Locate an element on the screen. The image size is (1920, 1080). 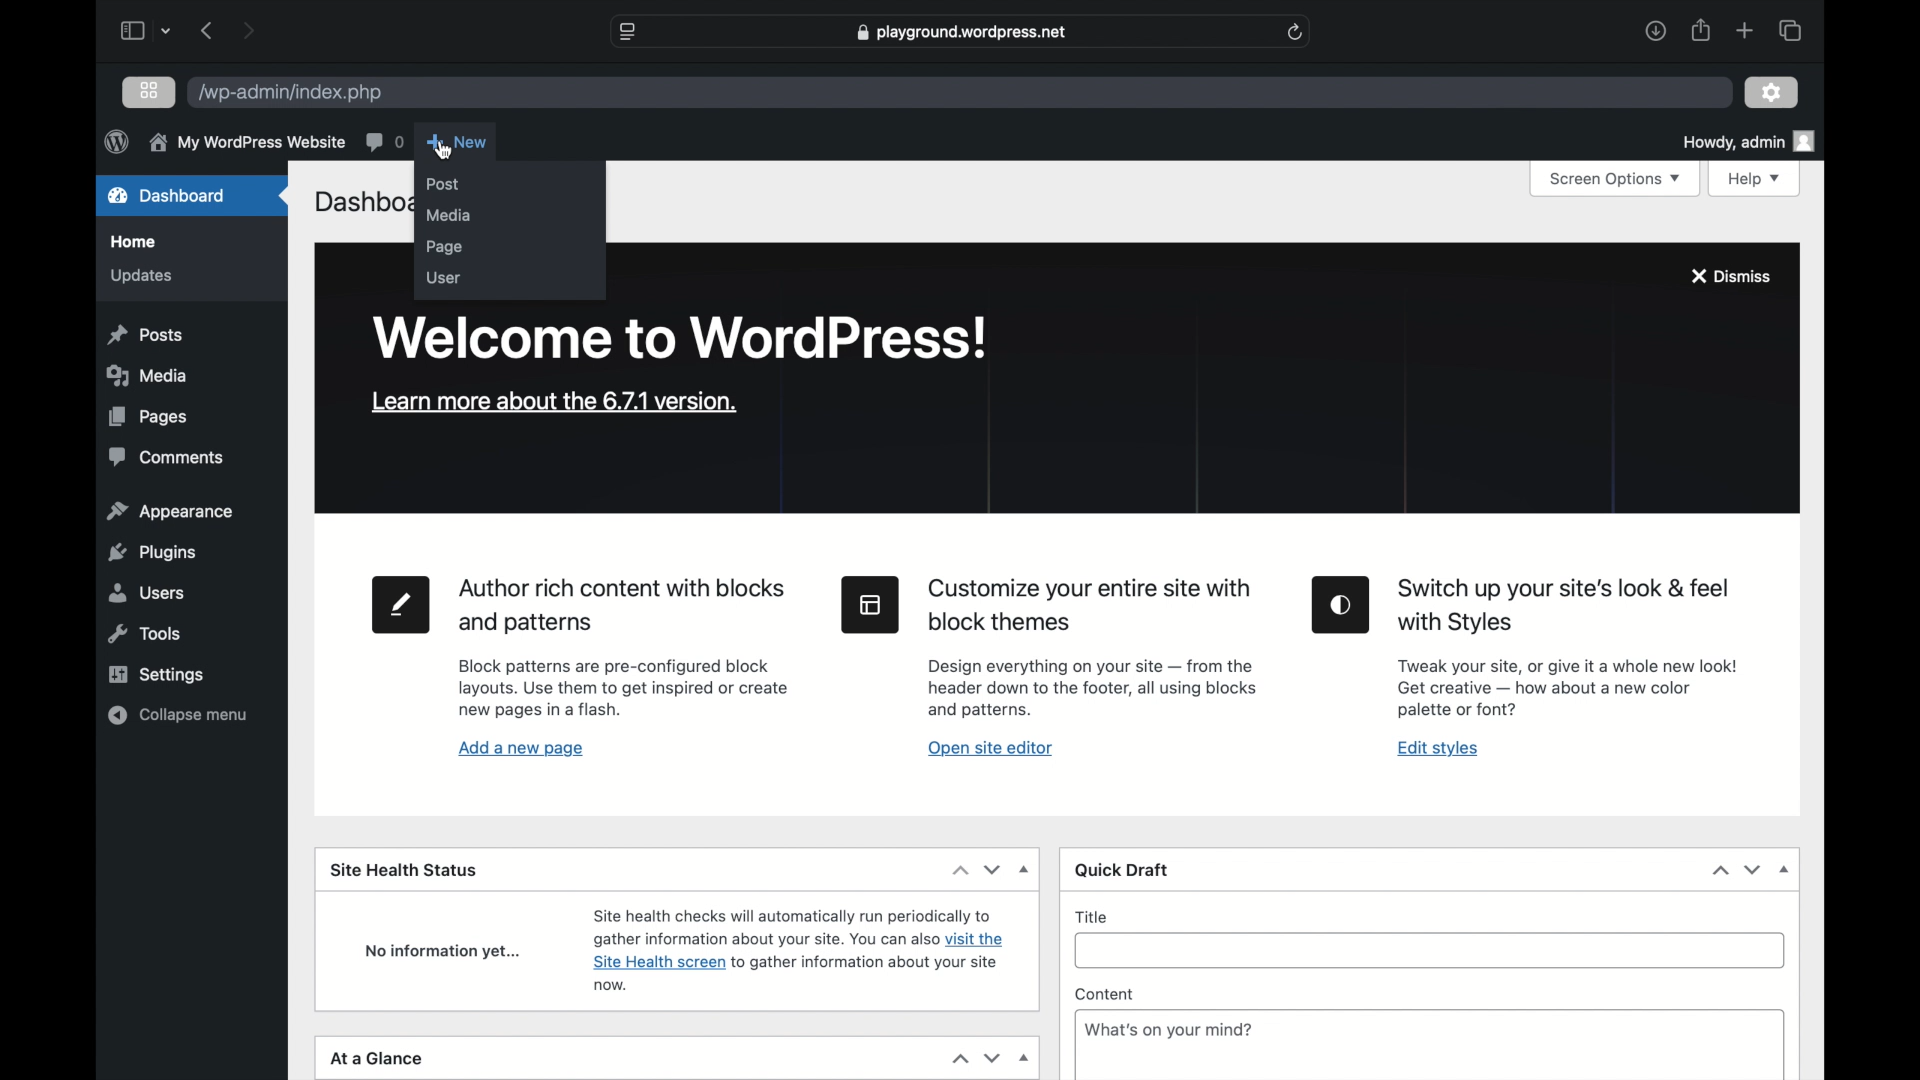
add a new page is located at coordinates (522, 749).